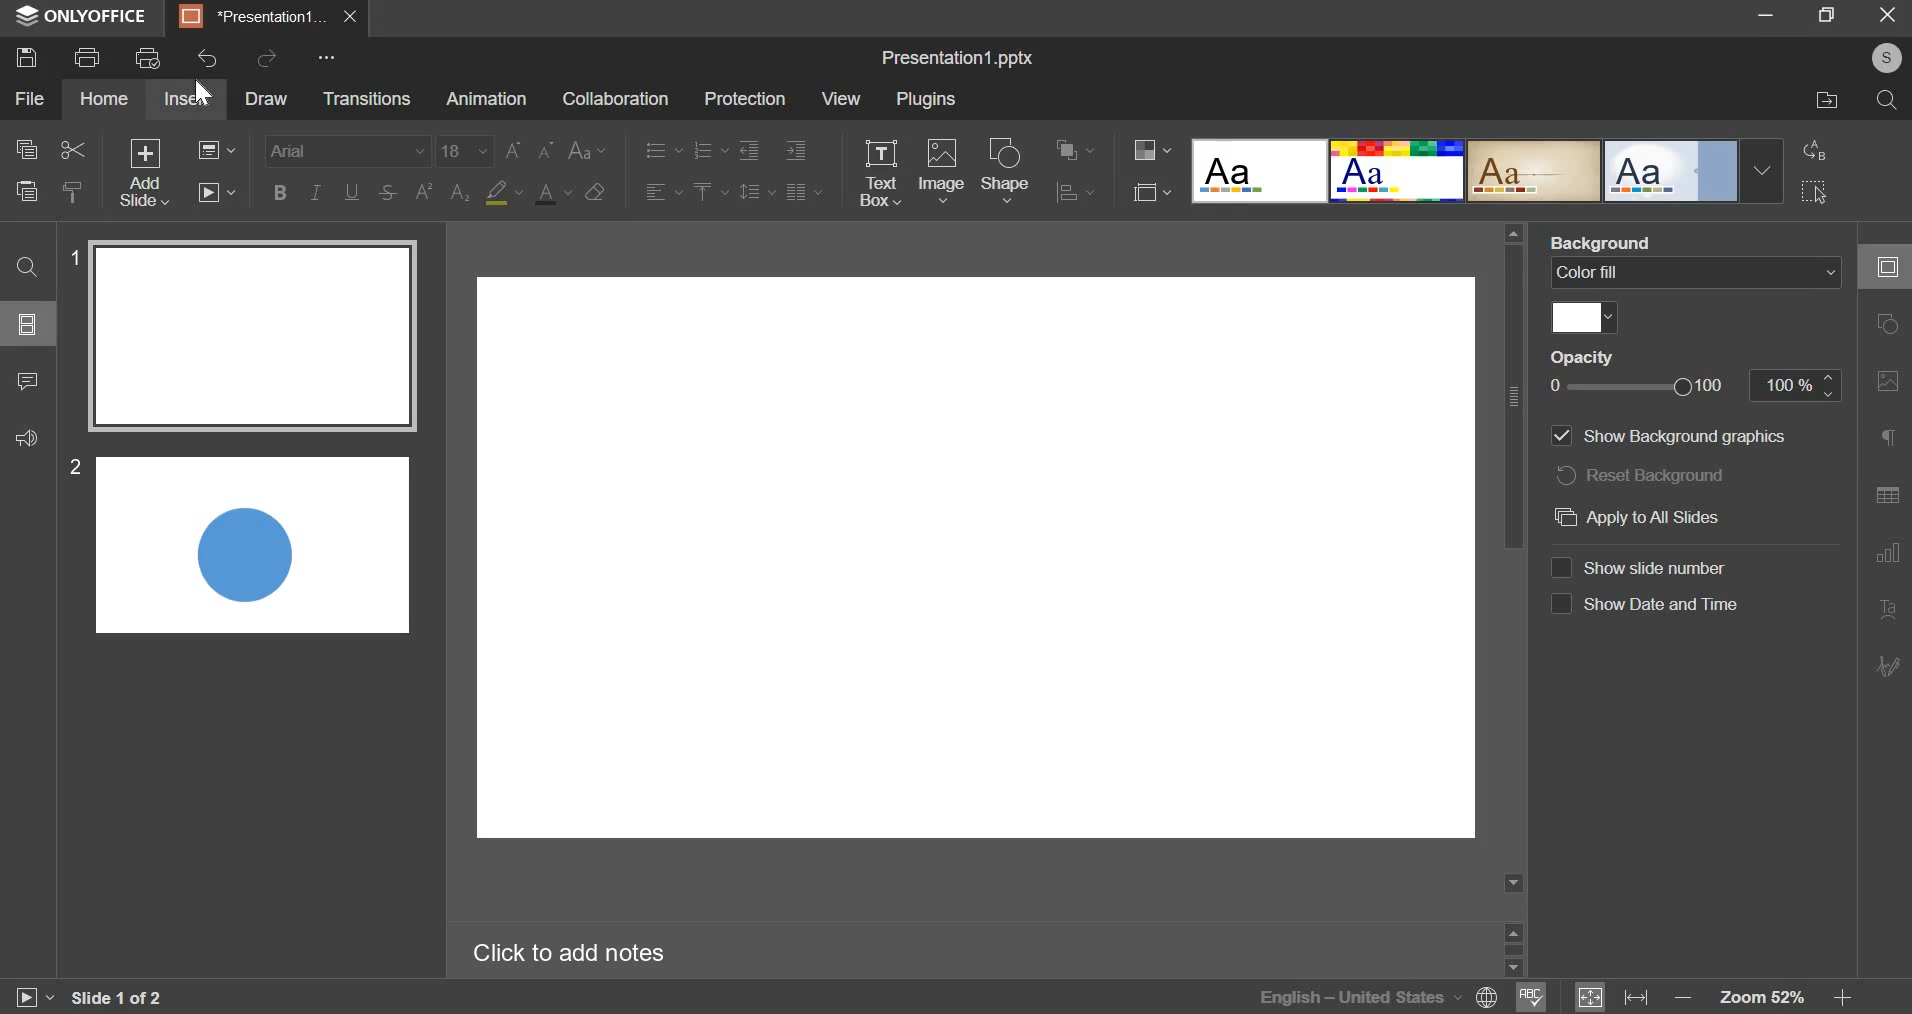 This screenshot has height=1014, width=1912. What do you see at coordinates (213, 56) in the screenshot?
I see `undo` at bounding box center [213, 56].